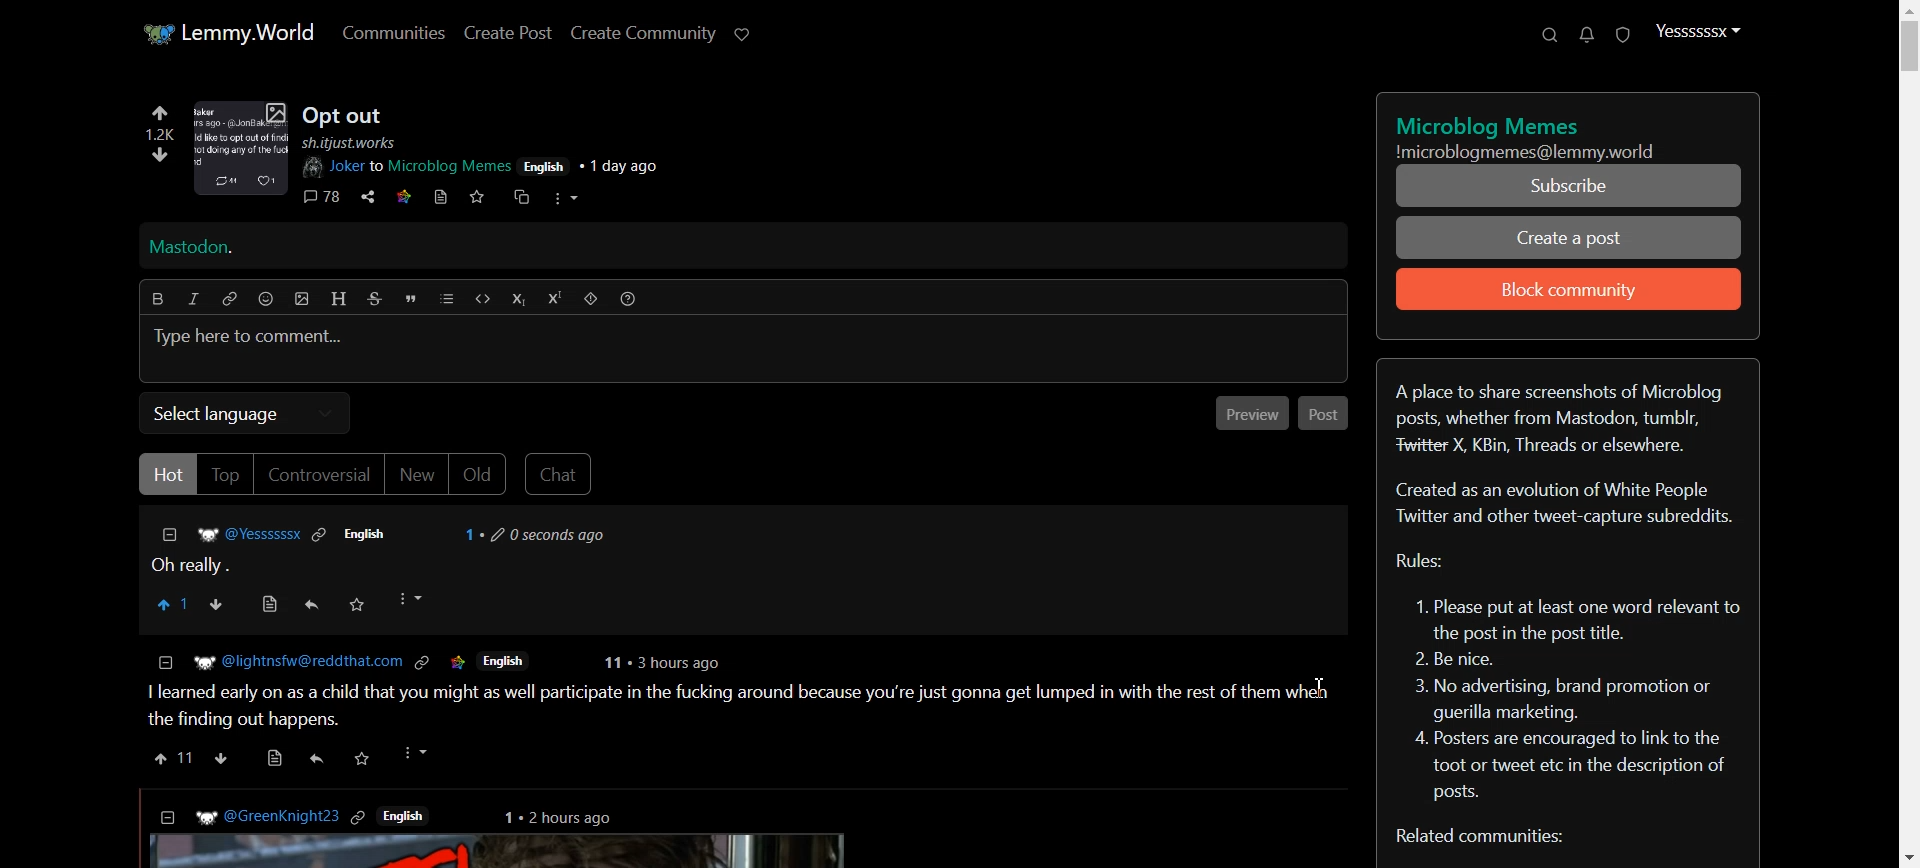  What do you see at coordinates (318, 760) in the screenshot?
I see `reply` at bounding box center [318, 760].